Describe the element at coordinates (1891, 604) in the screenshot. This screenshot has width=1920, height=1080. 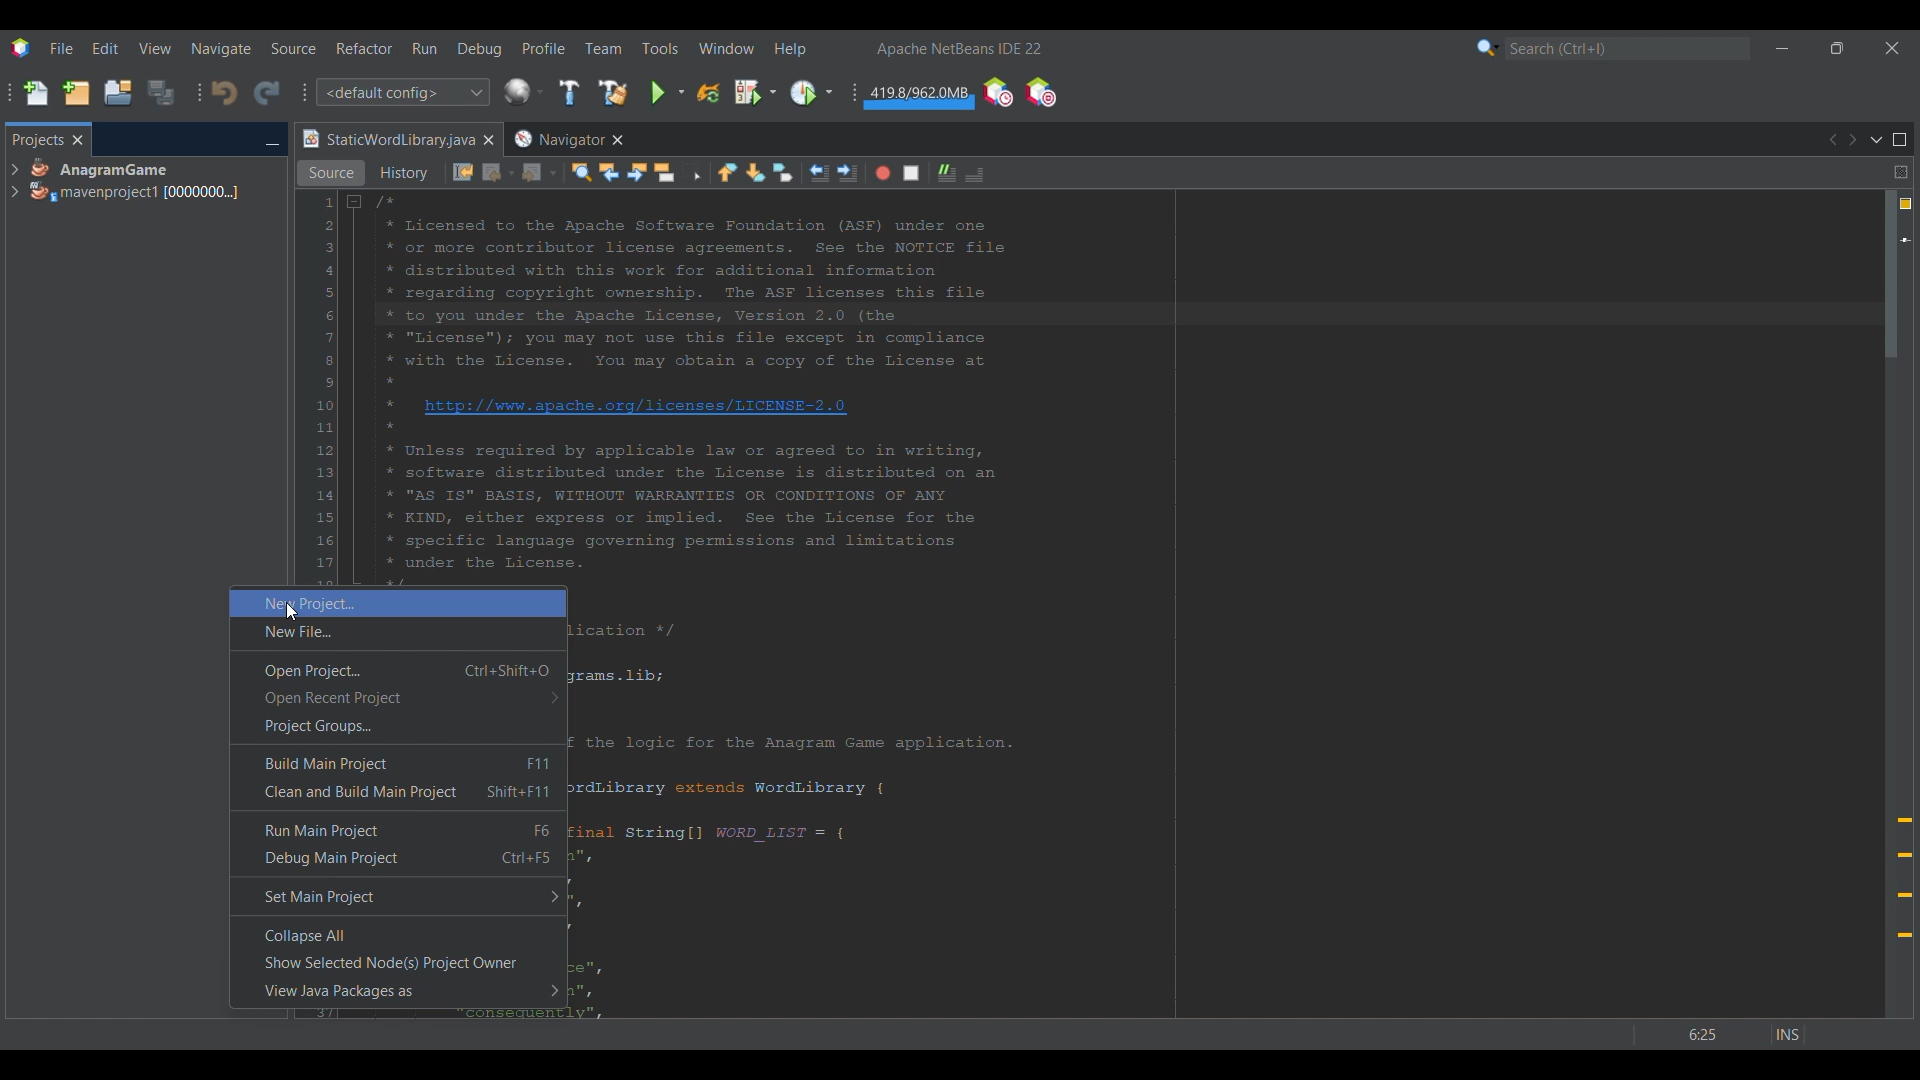
I see `Vertical slide bar` at that location.